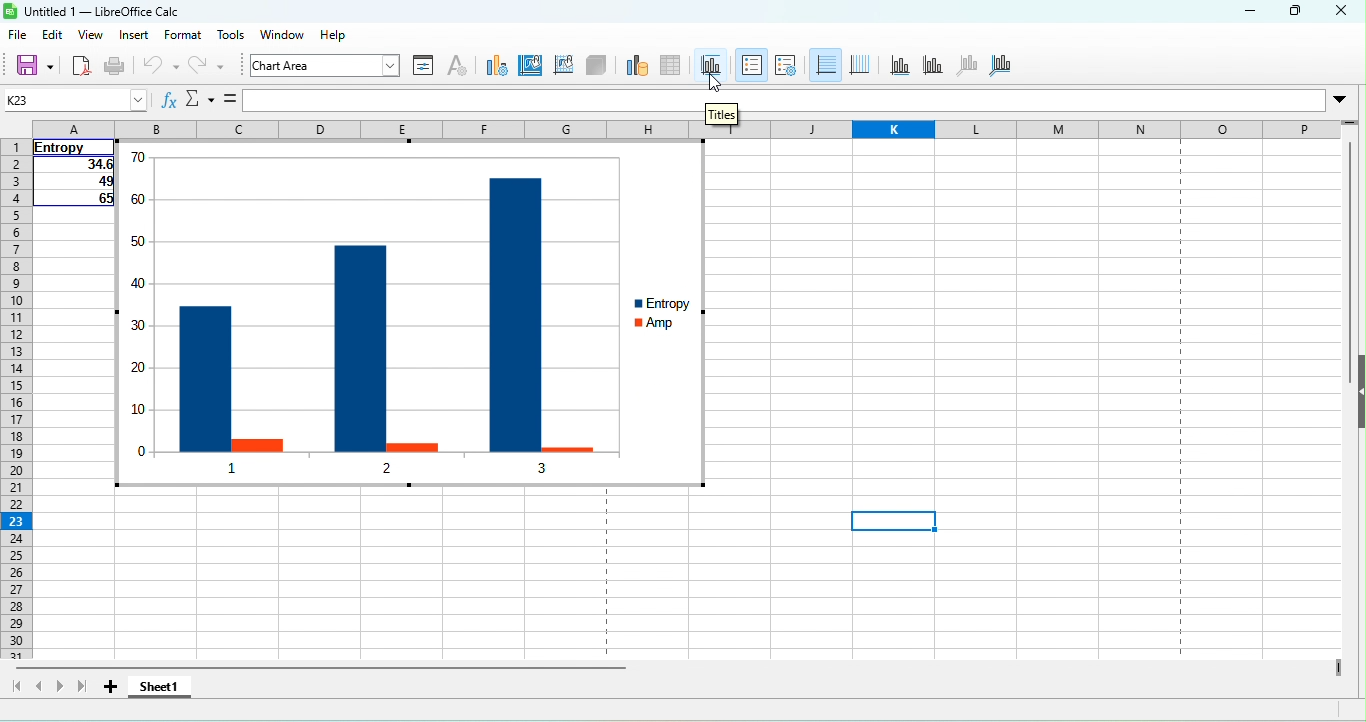 This screenshot has height=722, width=1366. What do you see at coordinates (496, 69) in the screenshot?
I see `chart type` at bounding box center [496, 69].